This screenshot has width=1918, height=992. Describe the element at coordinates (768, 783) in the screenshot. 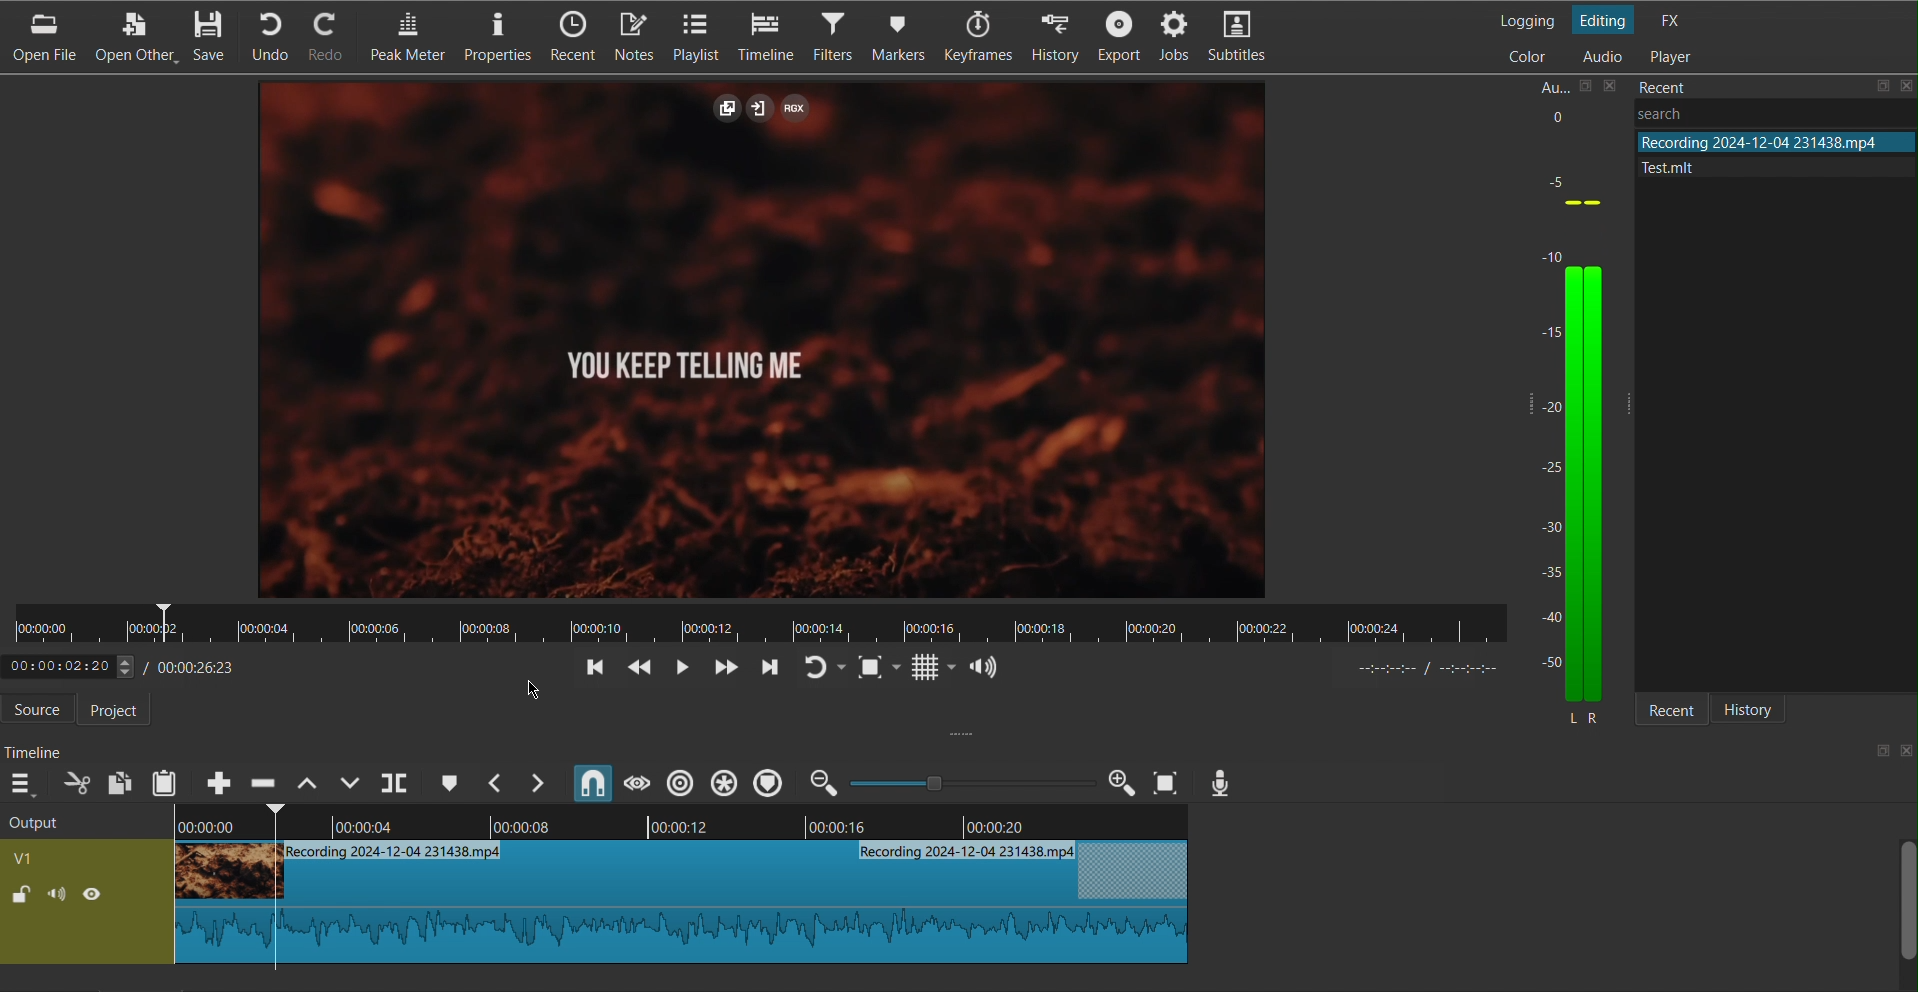

I see `Ripple Markers` at that location.